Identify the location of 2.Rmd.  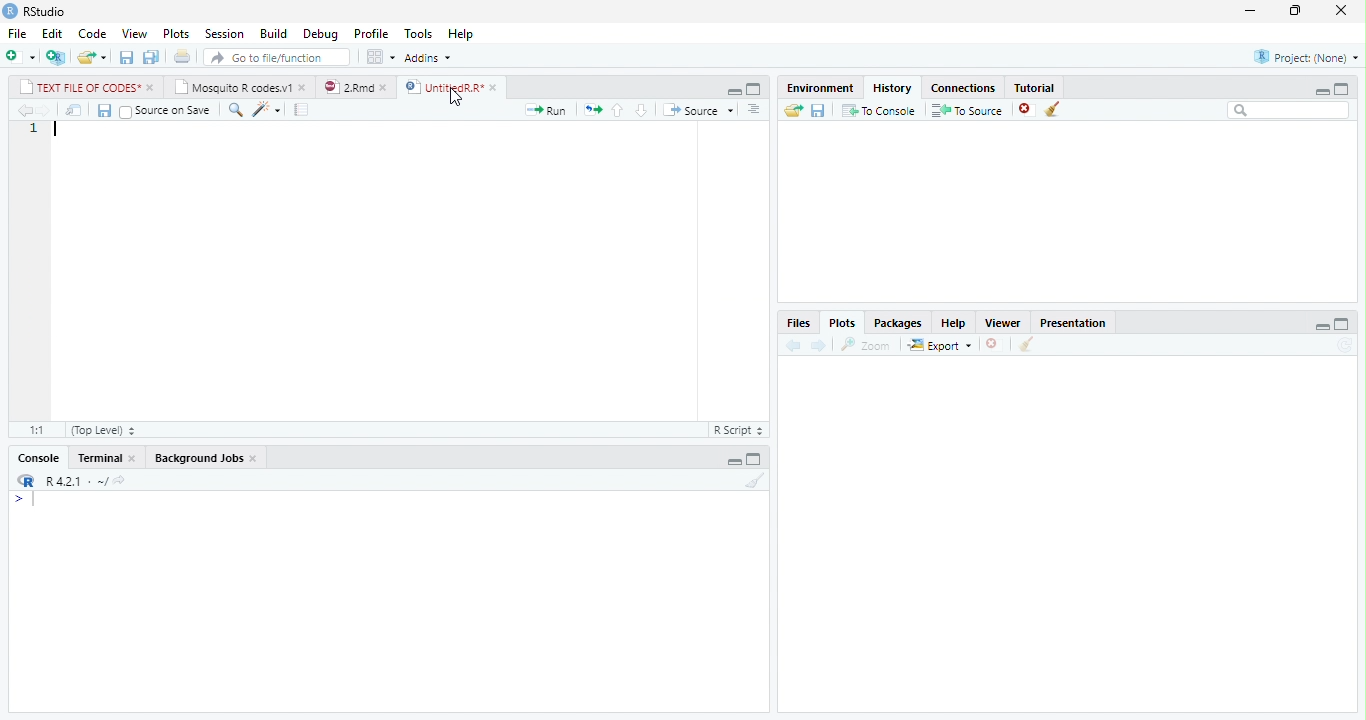
(347, 87).